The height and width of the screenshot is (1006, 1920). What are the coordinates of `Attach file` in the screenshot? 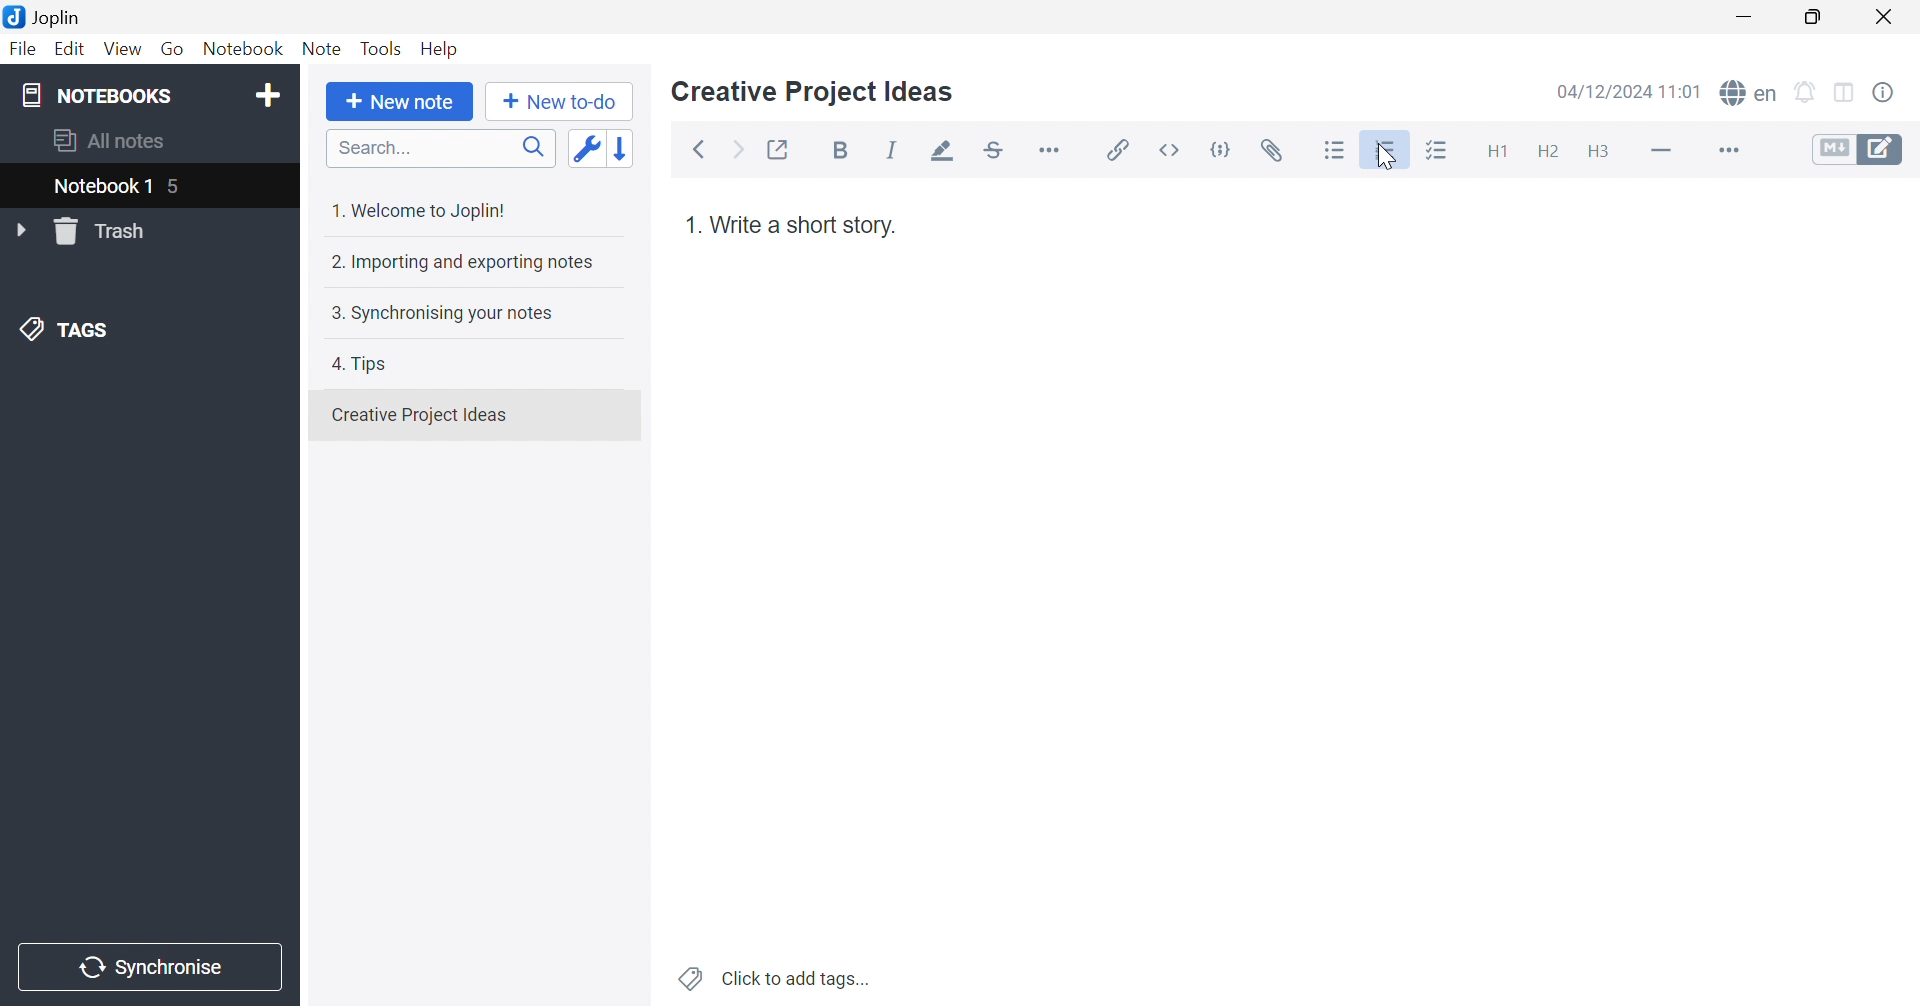 It's located at (1279, 152).